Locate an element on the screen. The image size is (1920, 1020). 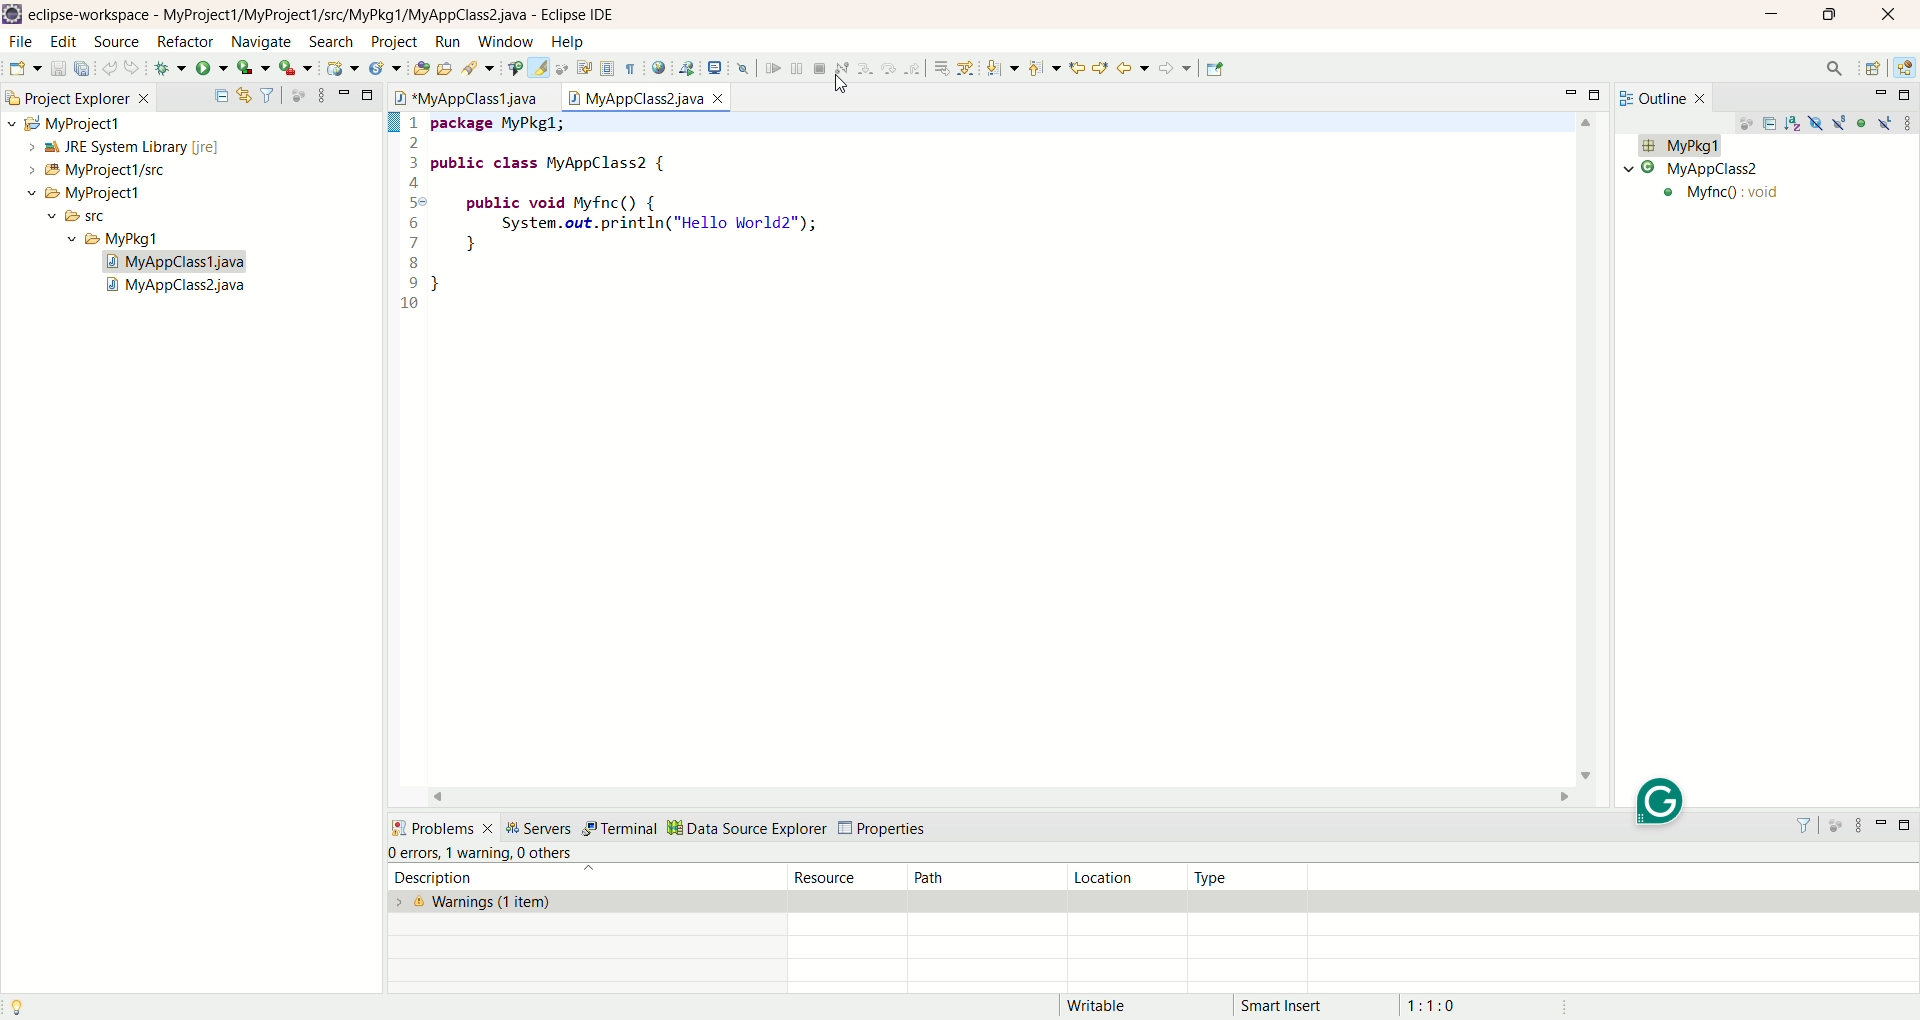
hide non-public member is located at coordinates (1863, 122).